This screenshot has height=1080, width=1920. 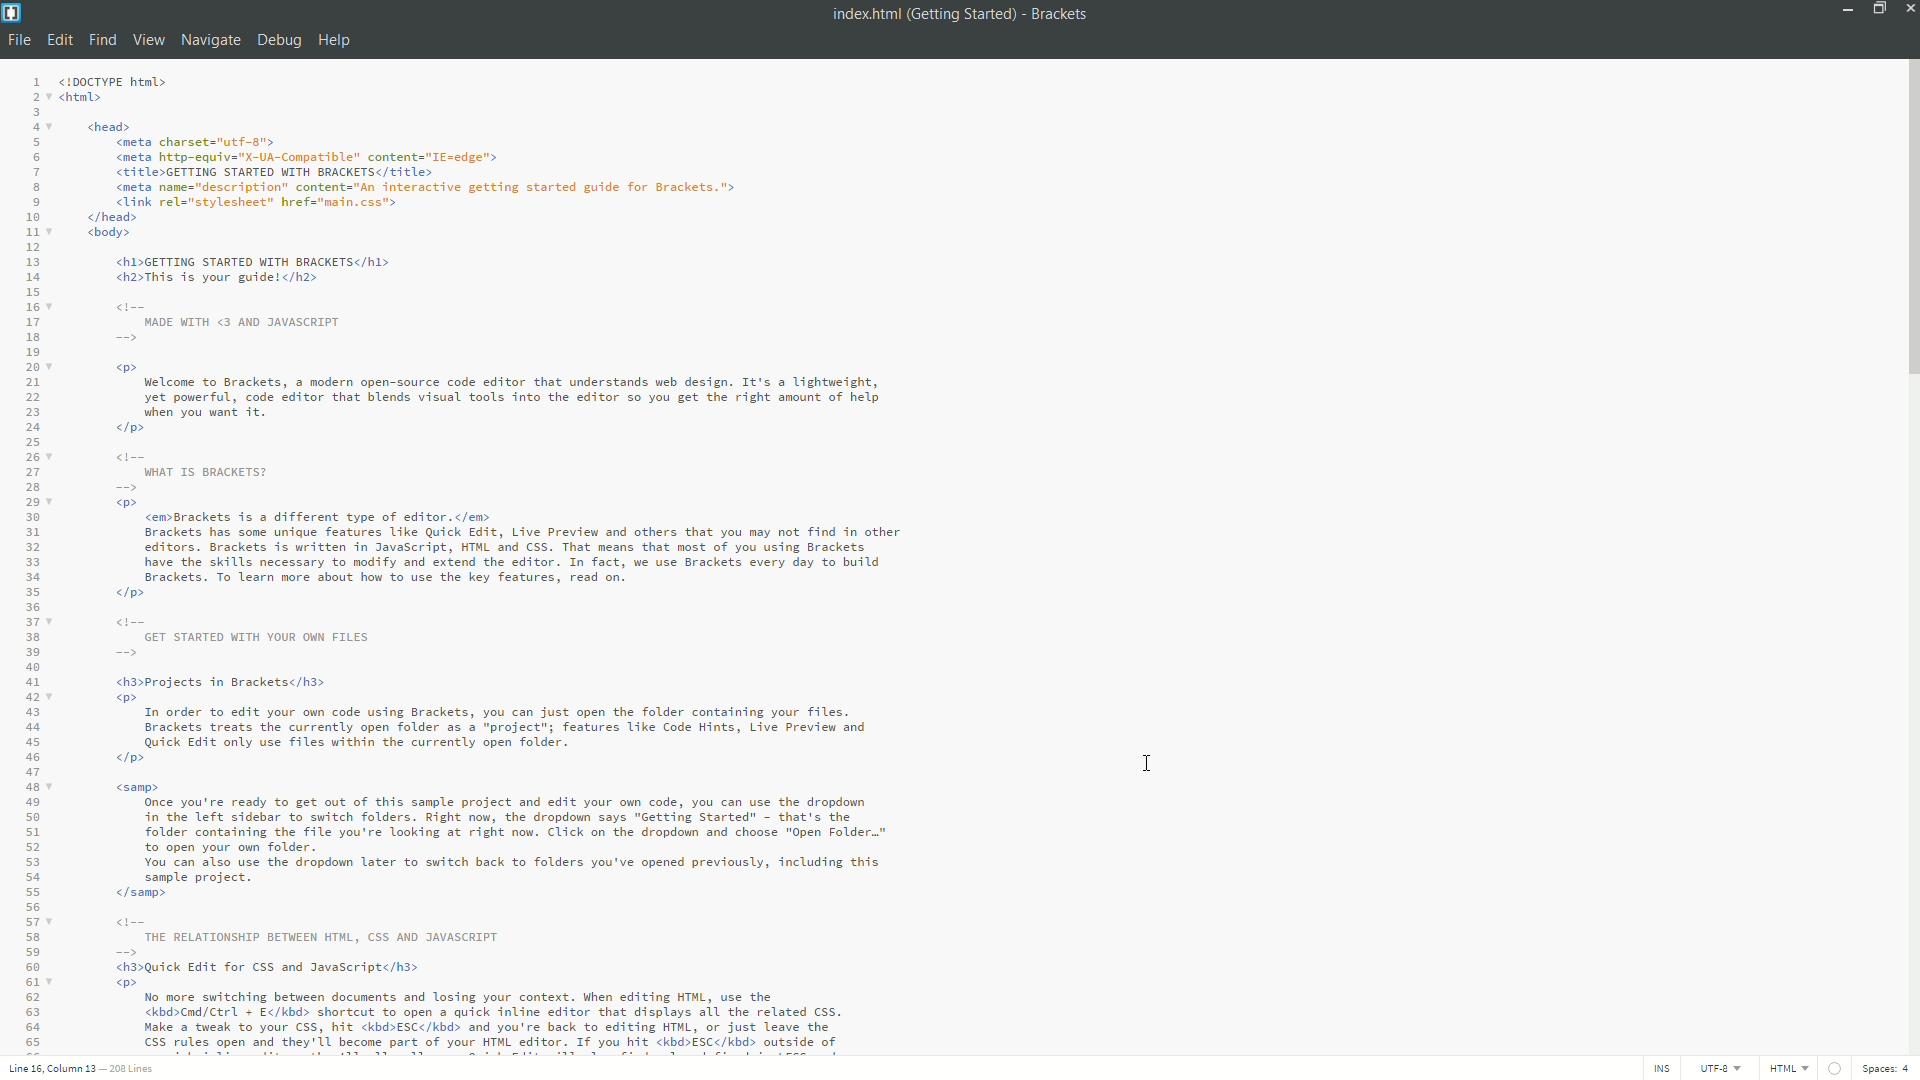 What do you see at coordinates (511, 563) in the screenshot?
I see `file code` at bounding box center [511, 563].